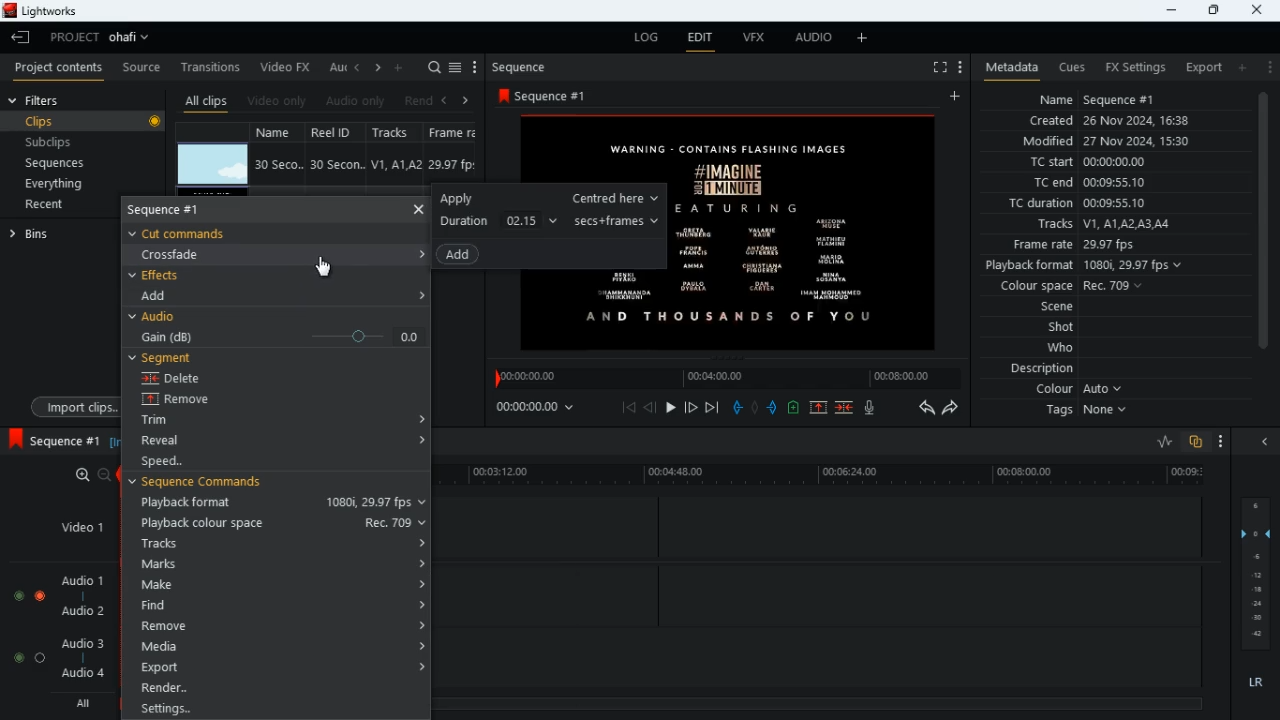 The height and width of the screenshot is (720, 1280). What do you see at coordinates (1258, 685) in the screenshot?
I see `lr` at bounding box center [1258, 685].